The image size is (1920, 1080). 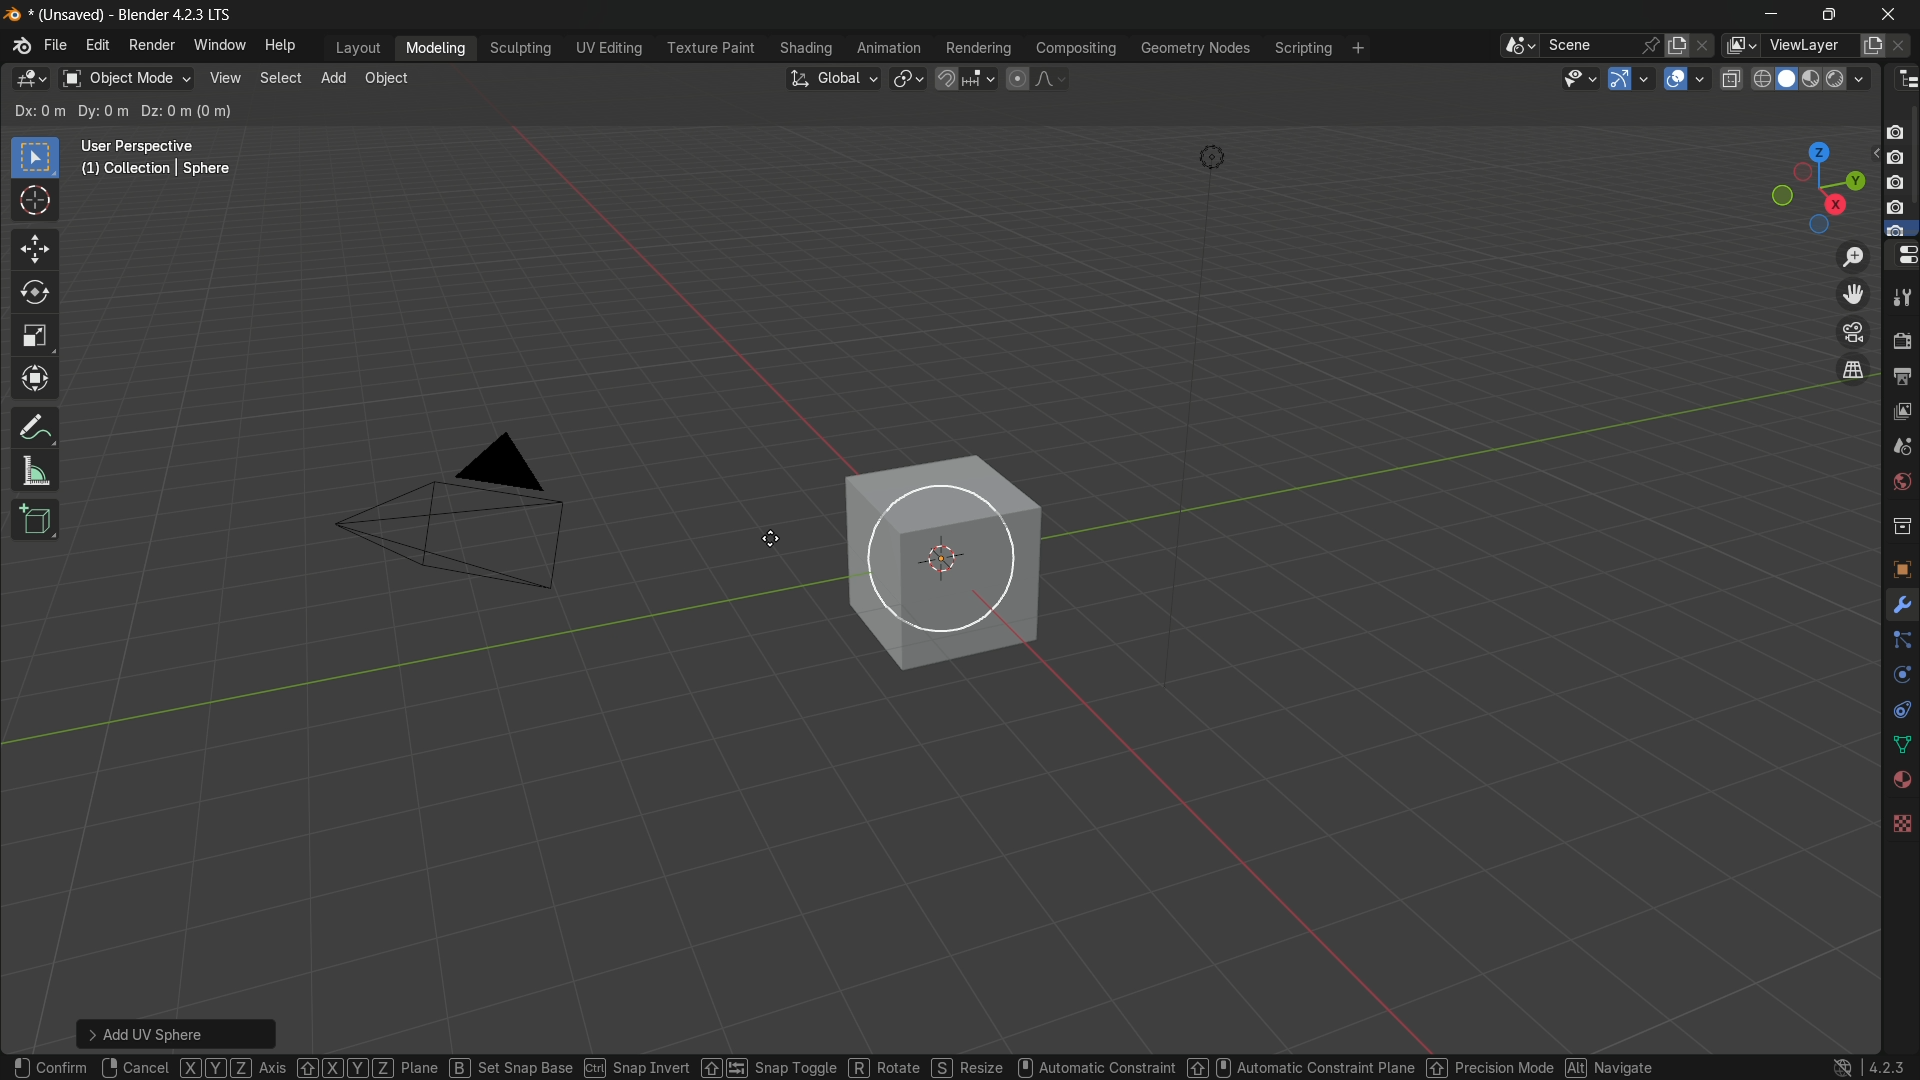 I want to click on view layer, so click(x=1903, y=411).